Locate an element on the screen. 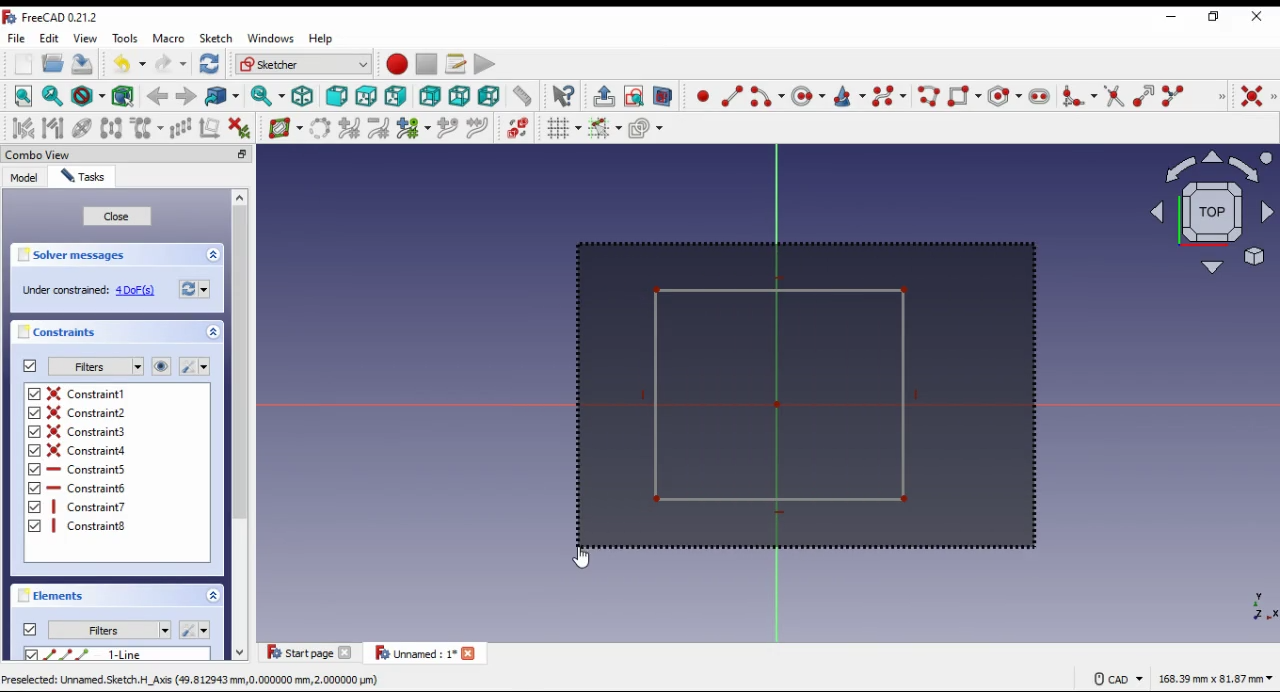 This screenshot has height=692, width=1280. go to linked object is located at coordinates (223, 96).